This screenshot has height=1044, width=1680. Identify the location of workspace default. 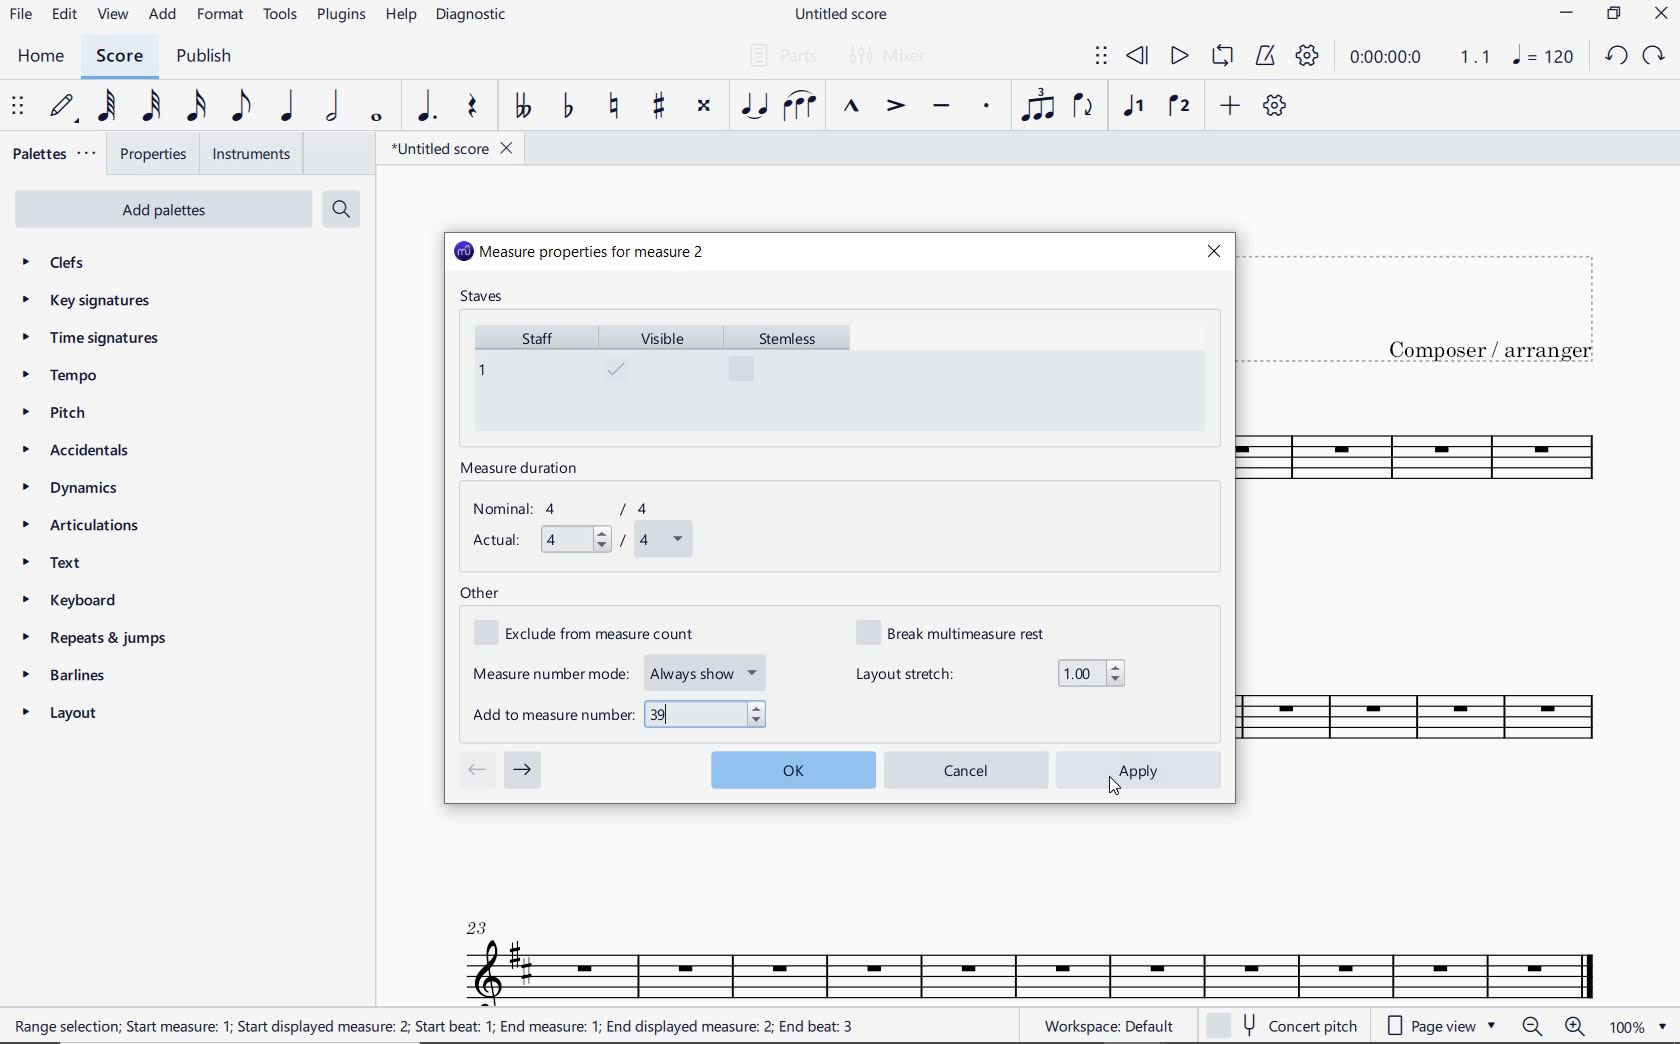
(1108, 1028).